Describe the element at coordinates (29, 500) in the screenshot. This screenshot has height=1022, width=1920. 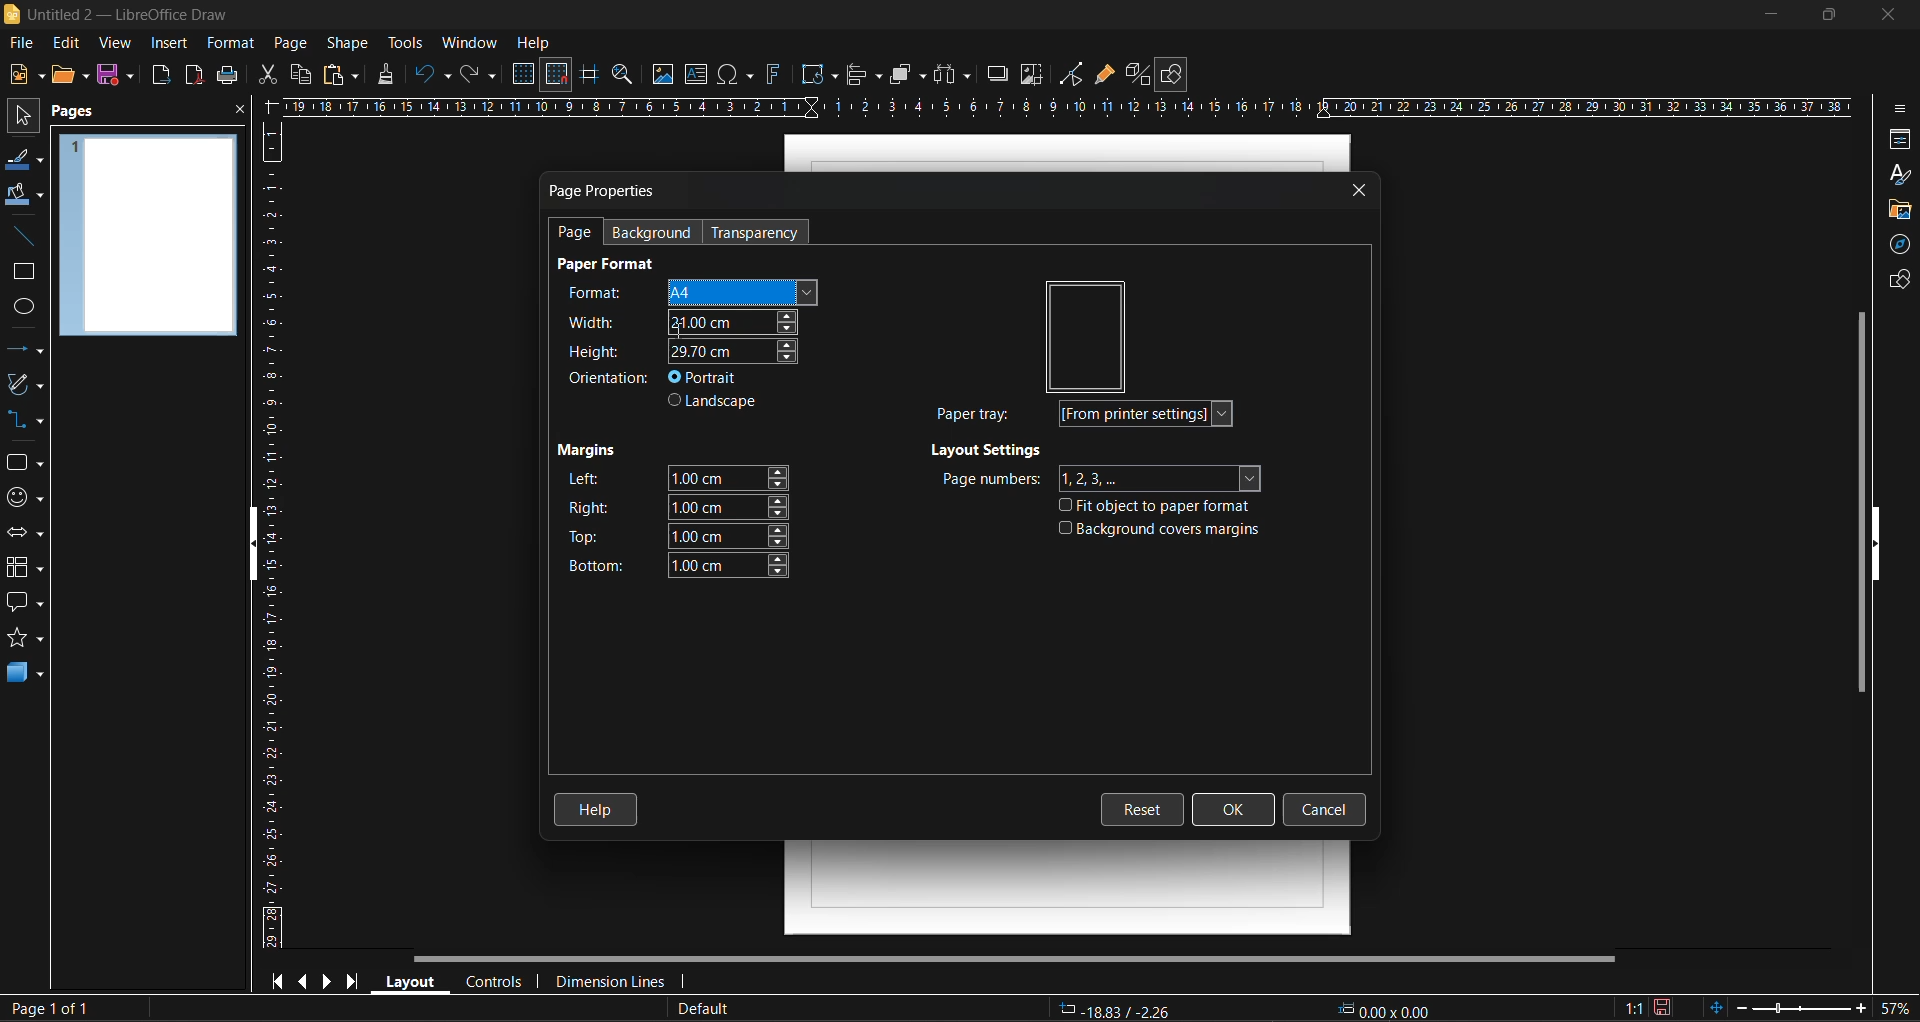
I see `symbol shapes` at that location.